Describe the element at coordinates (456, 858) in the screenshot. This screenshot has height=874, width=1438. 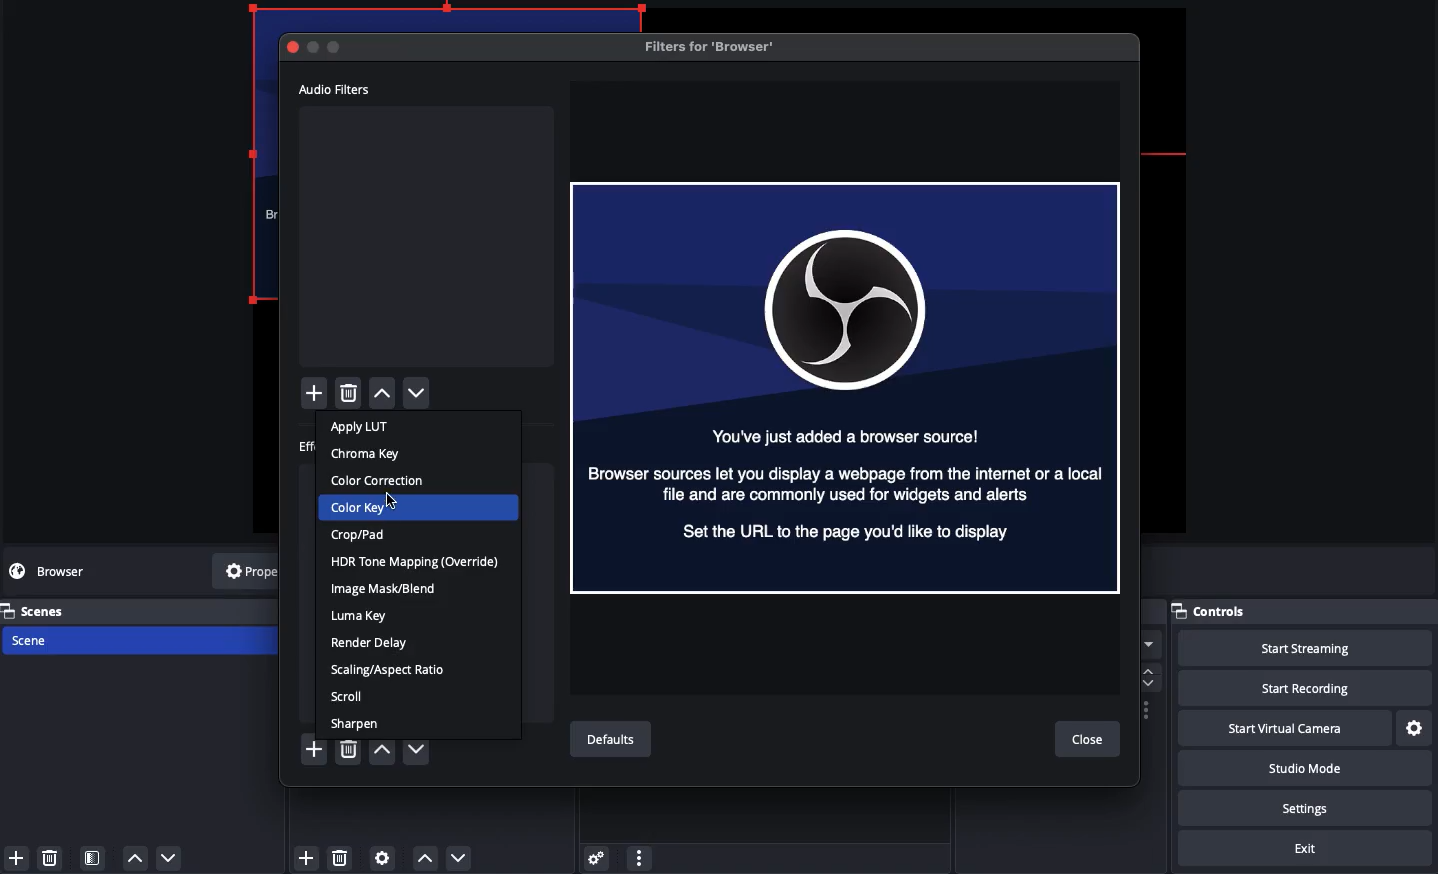
I see `Move down` at that location.